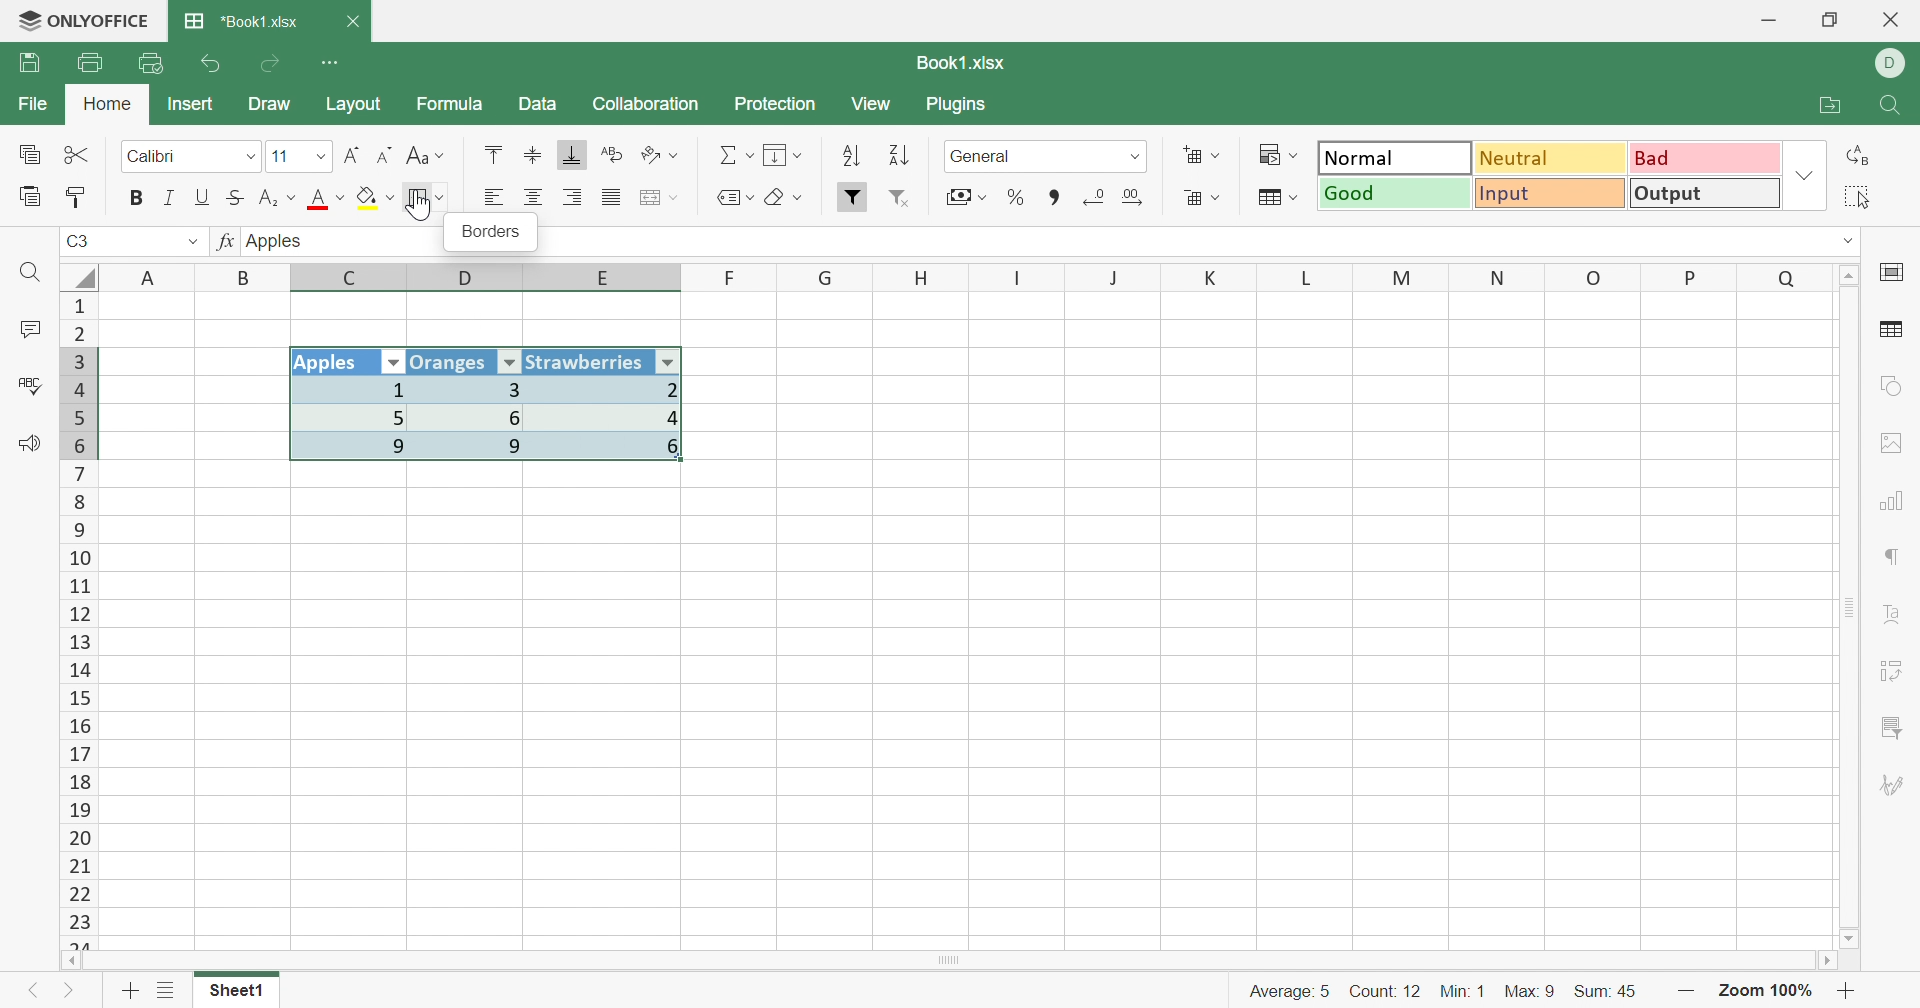  What do you see at coordinates (385, 156) in the screenshot?
I see `Decrement font size` at bounding box center [385, 156].